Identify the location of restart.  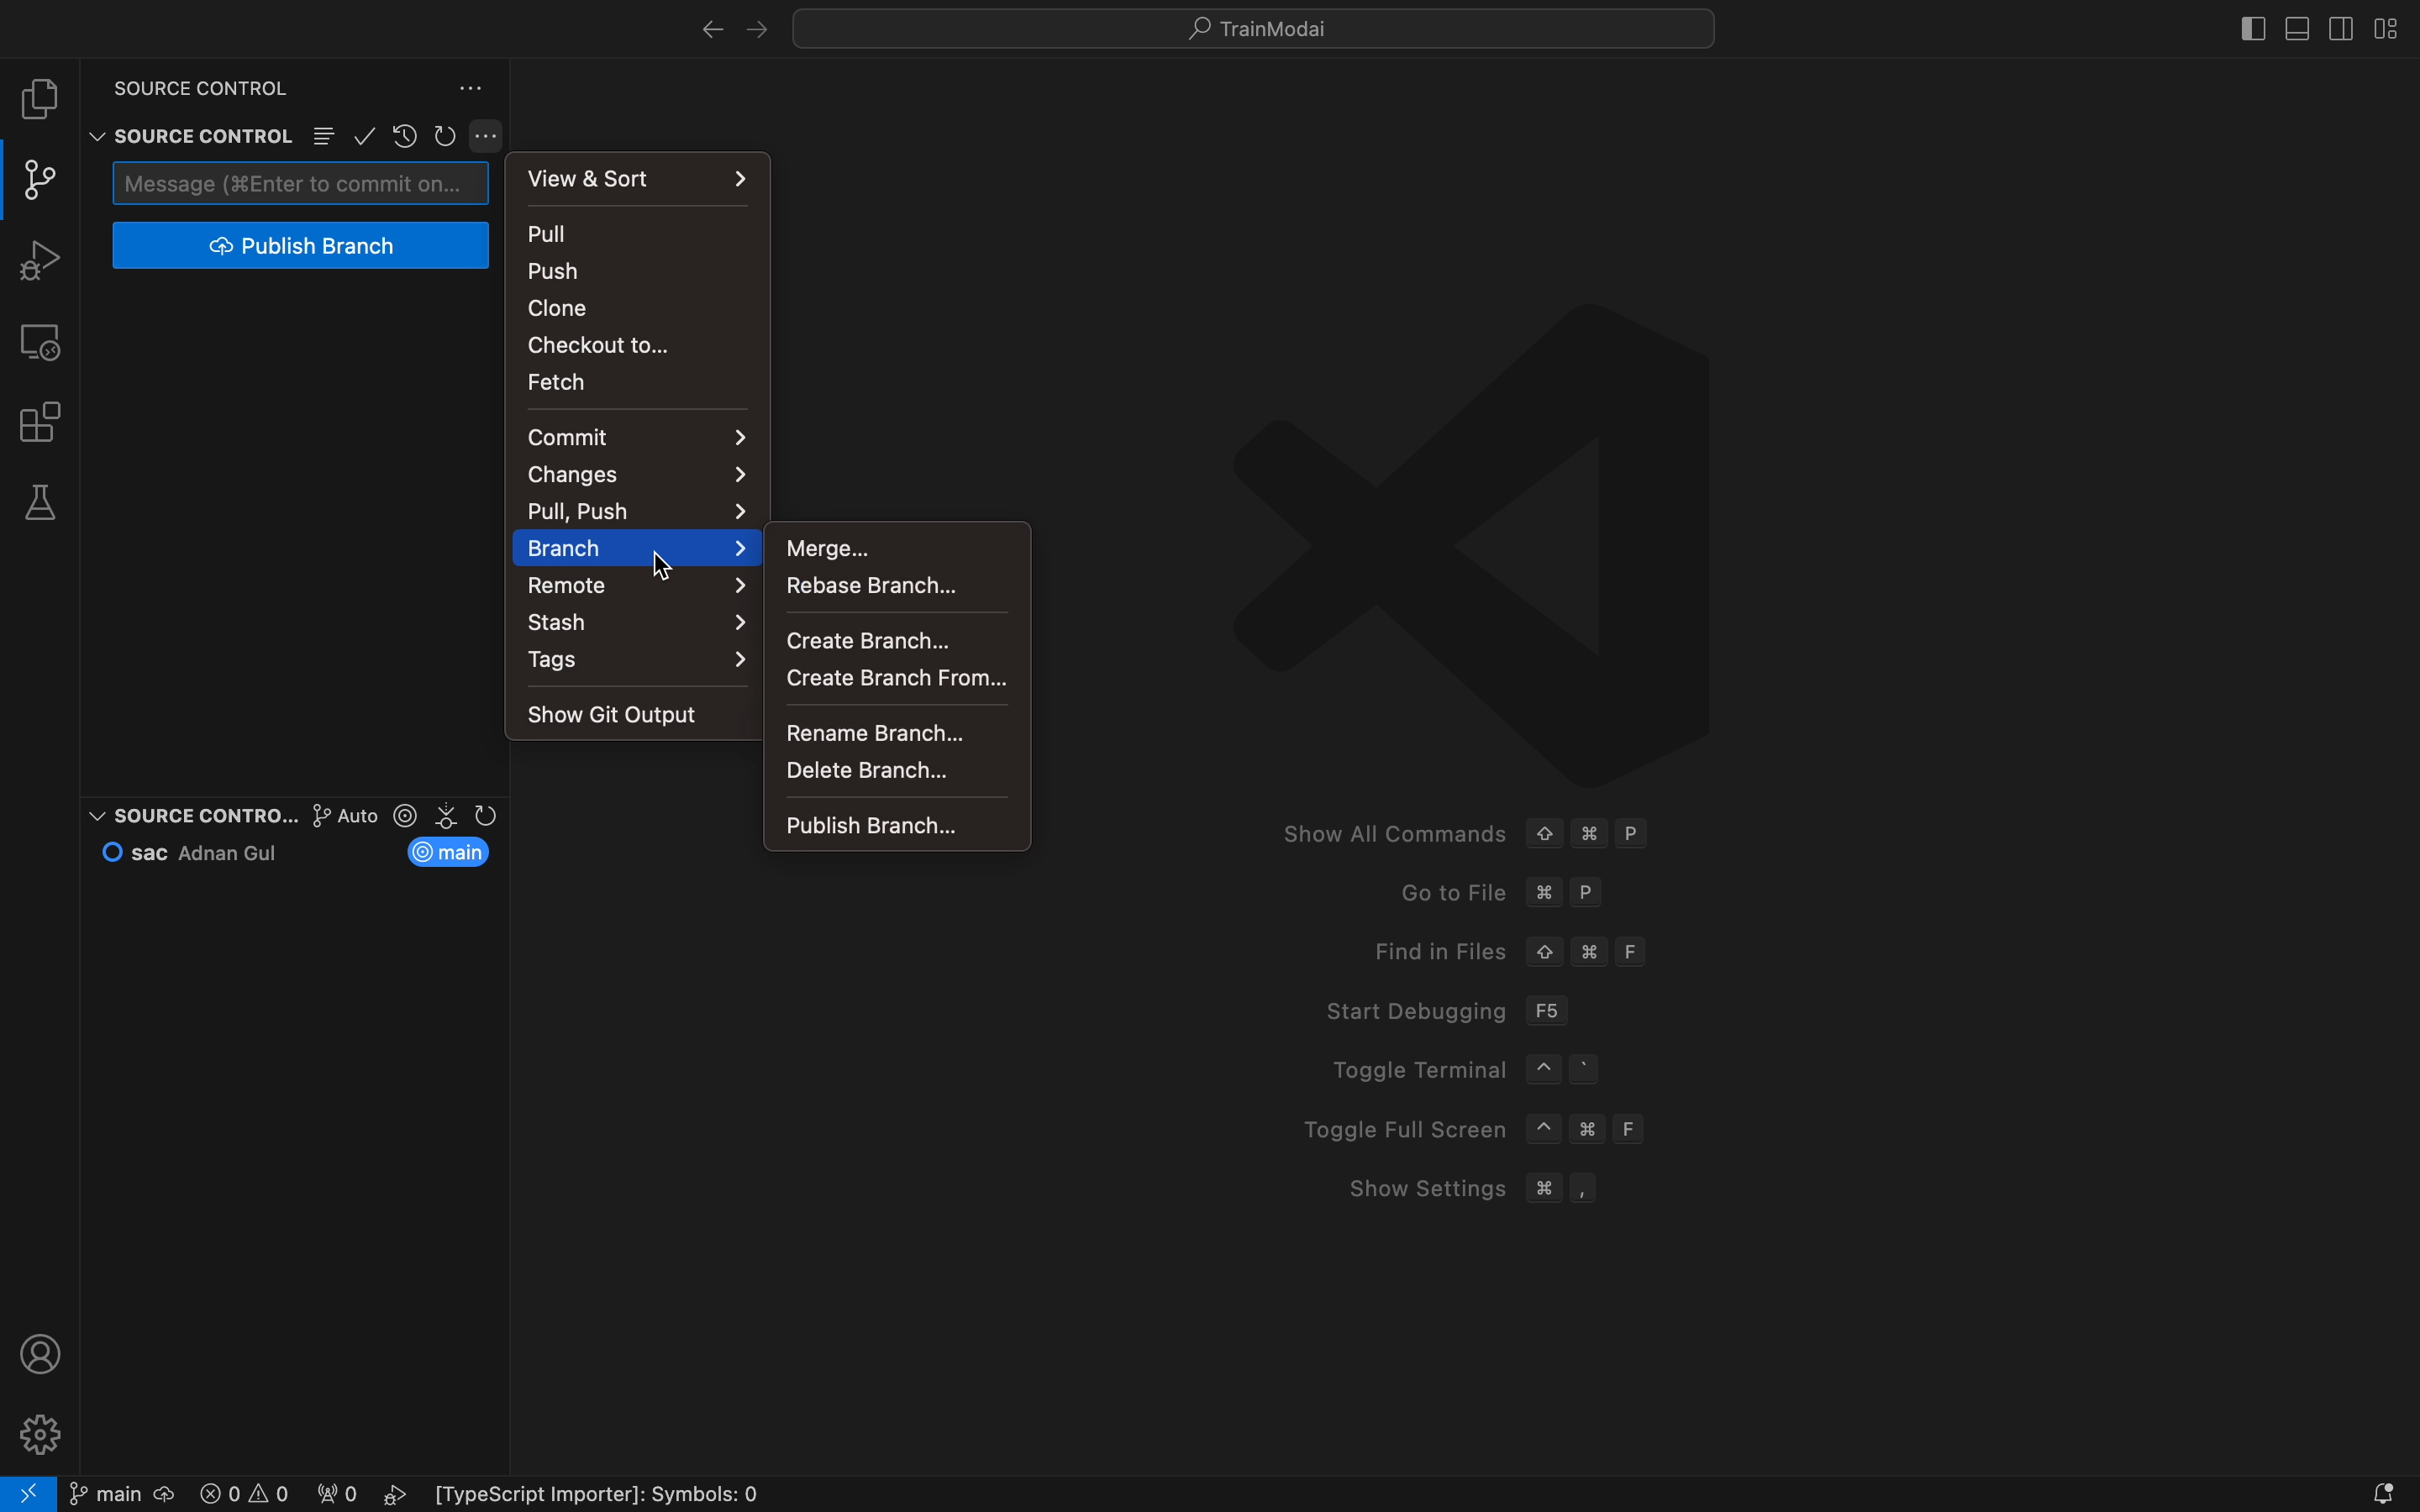
(448, 132).